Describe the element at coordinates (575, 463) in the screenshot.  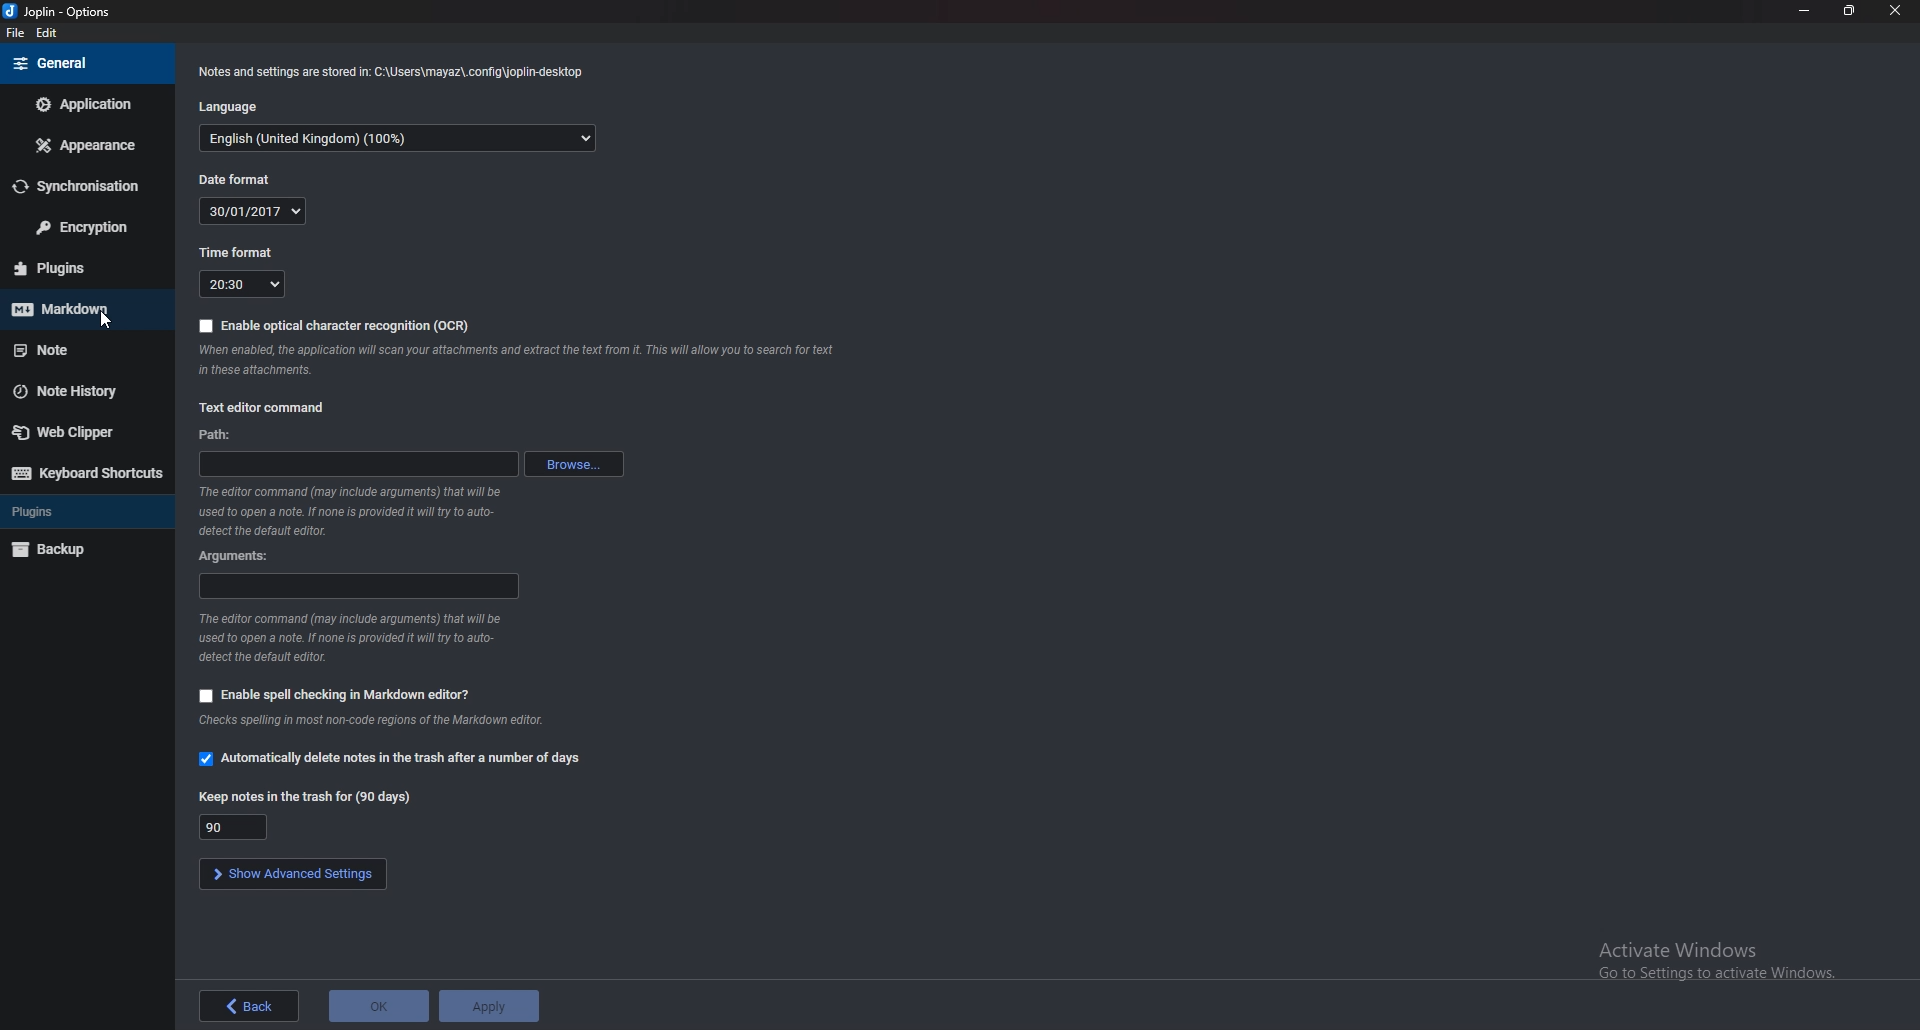
I see `browse` at that location.